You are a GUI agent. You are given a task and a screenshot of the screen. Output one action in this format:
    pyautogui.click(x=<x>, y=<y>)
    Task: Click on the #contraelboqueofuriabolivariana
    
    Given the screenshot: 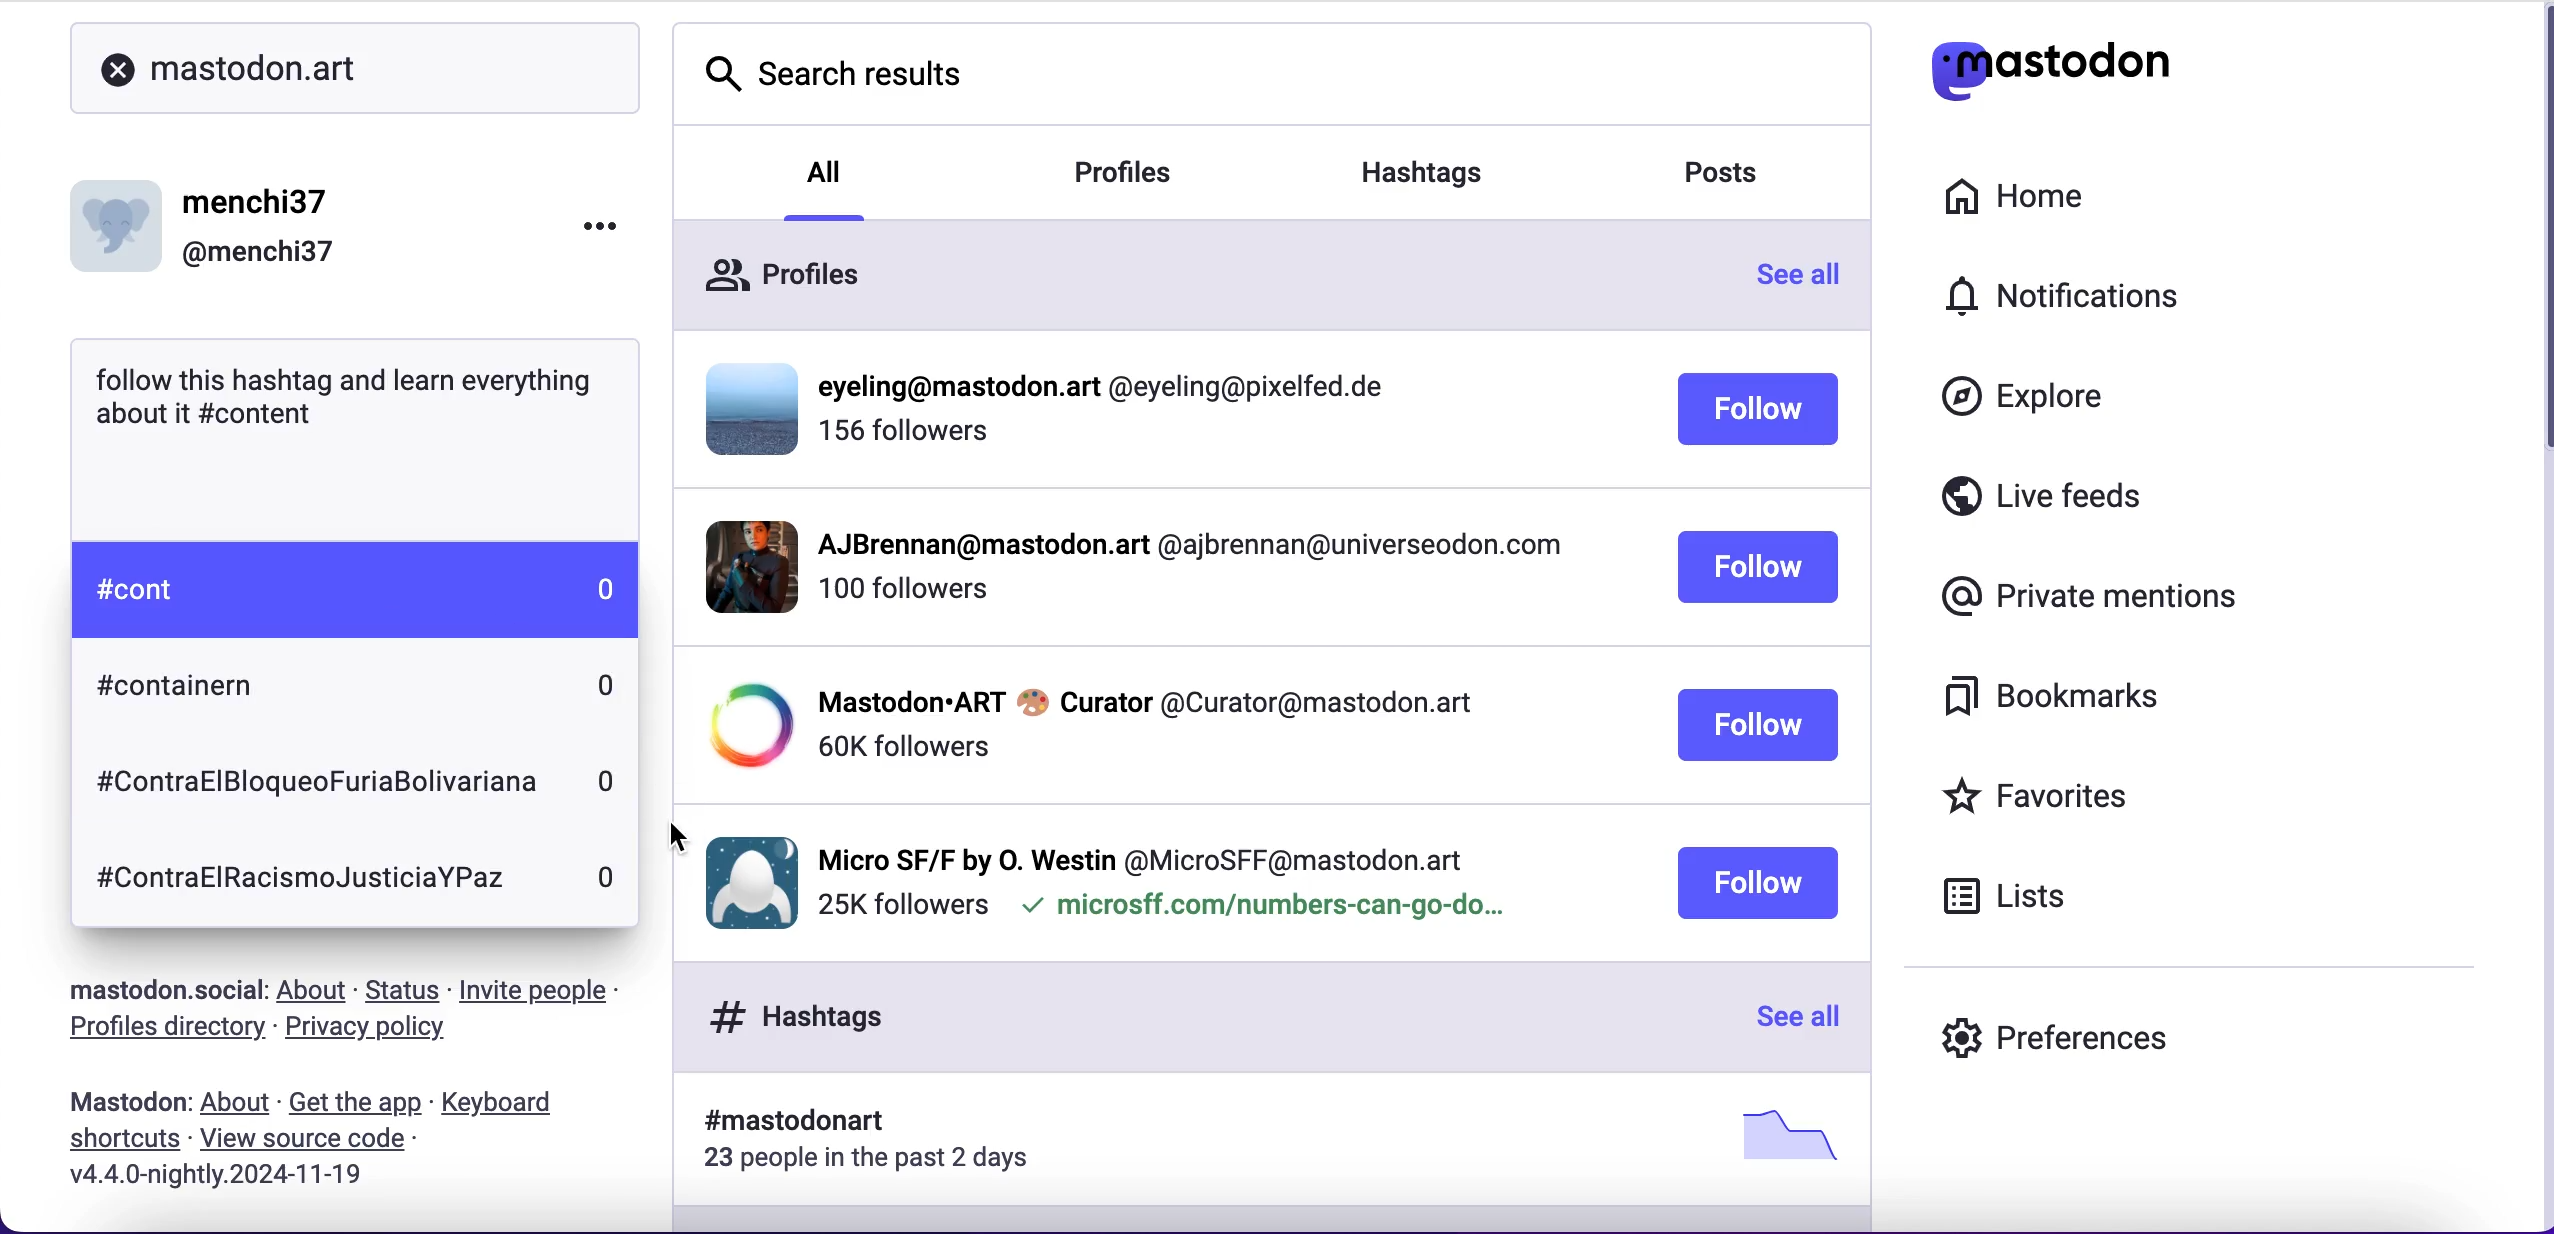 What is the action you would take?
    pyautogui.click(x=314, y=777)
    